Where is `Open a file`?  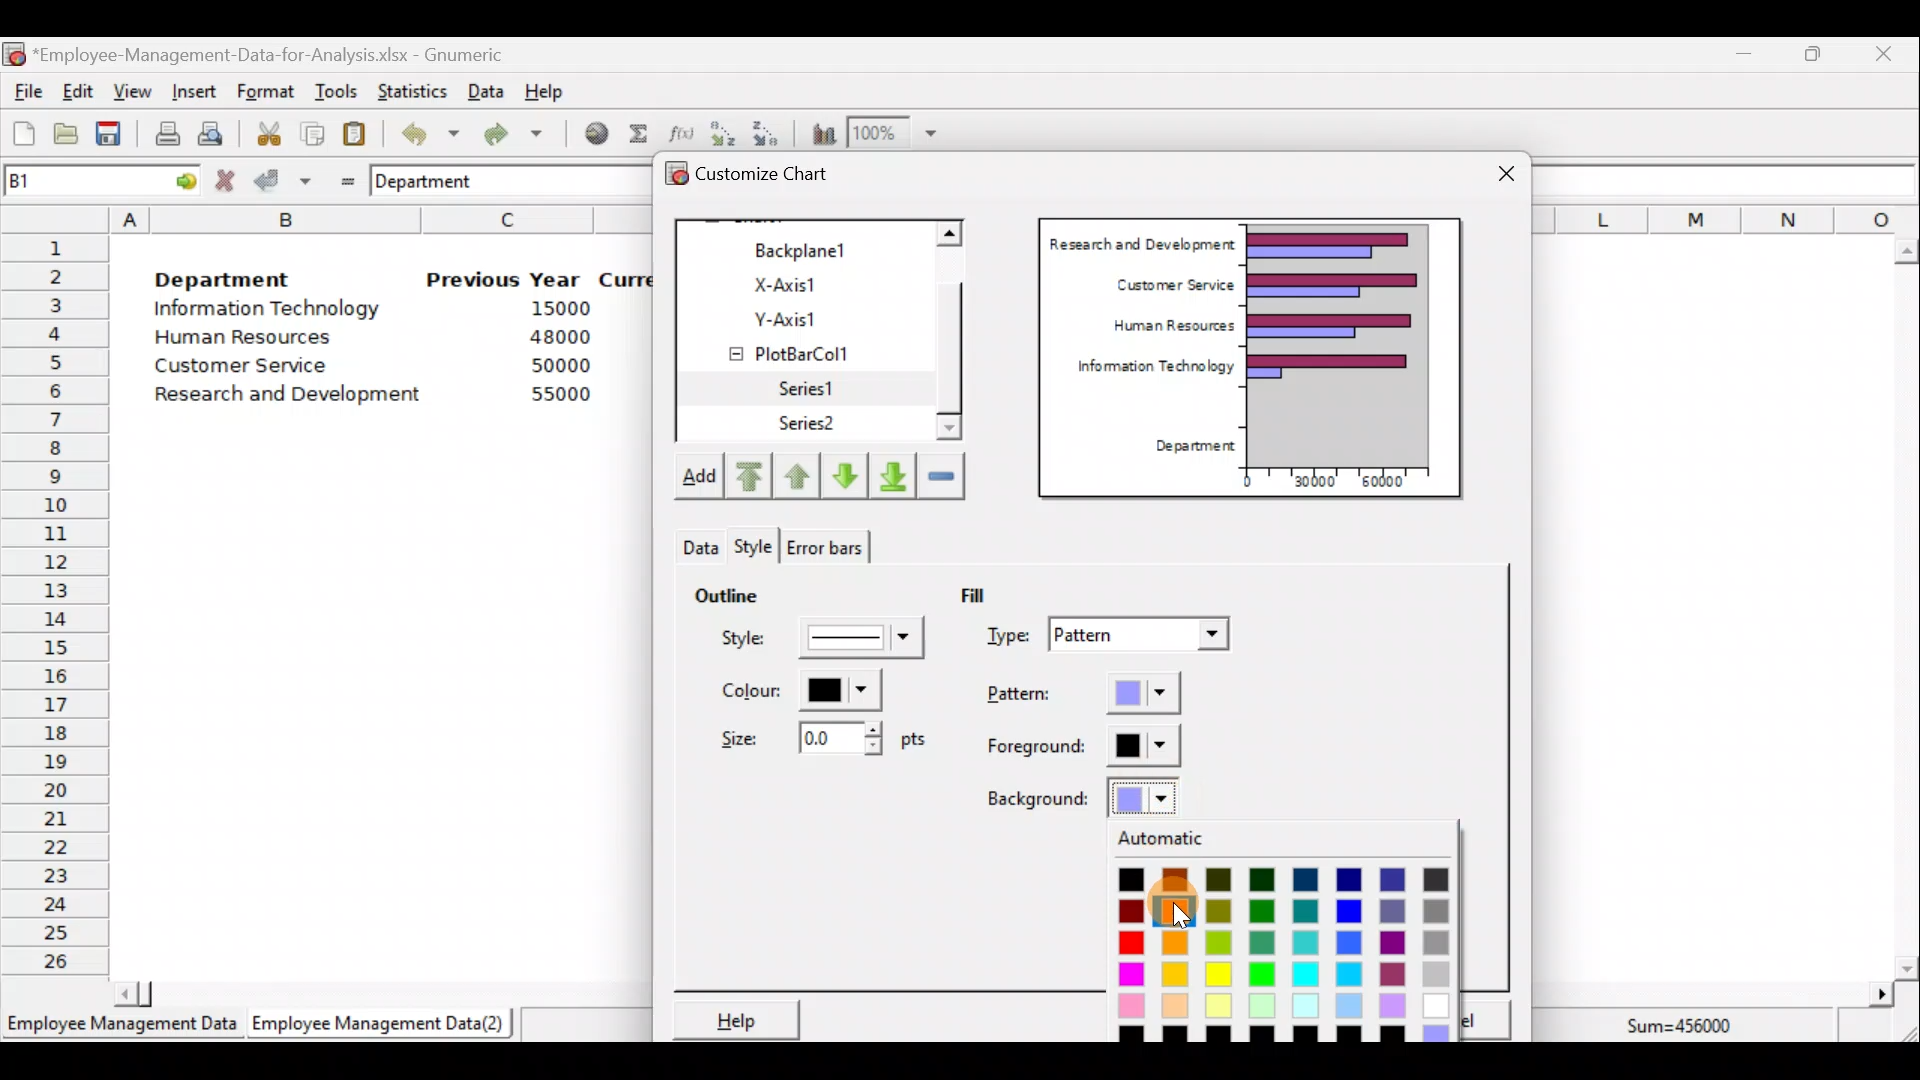 Open a file is located at coordinates (71, 136).